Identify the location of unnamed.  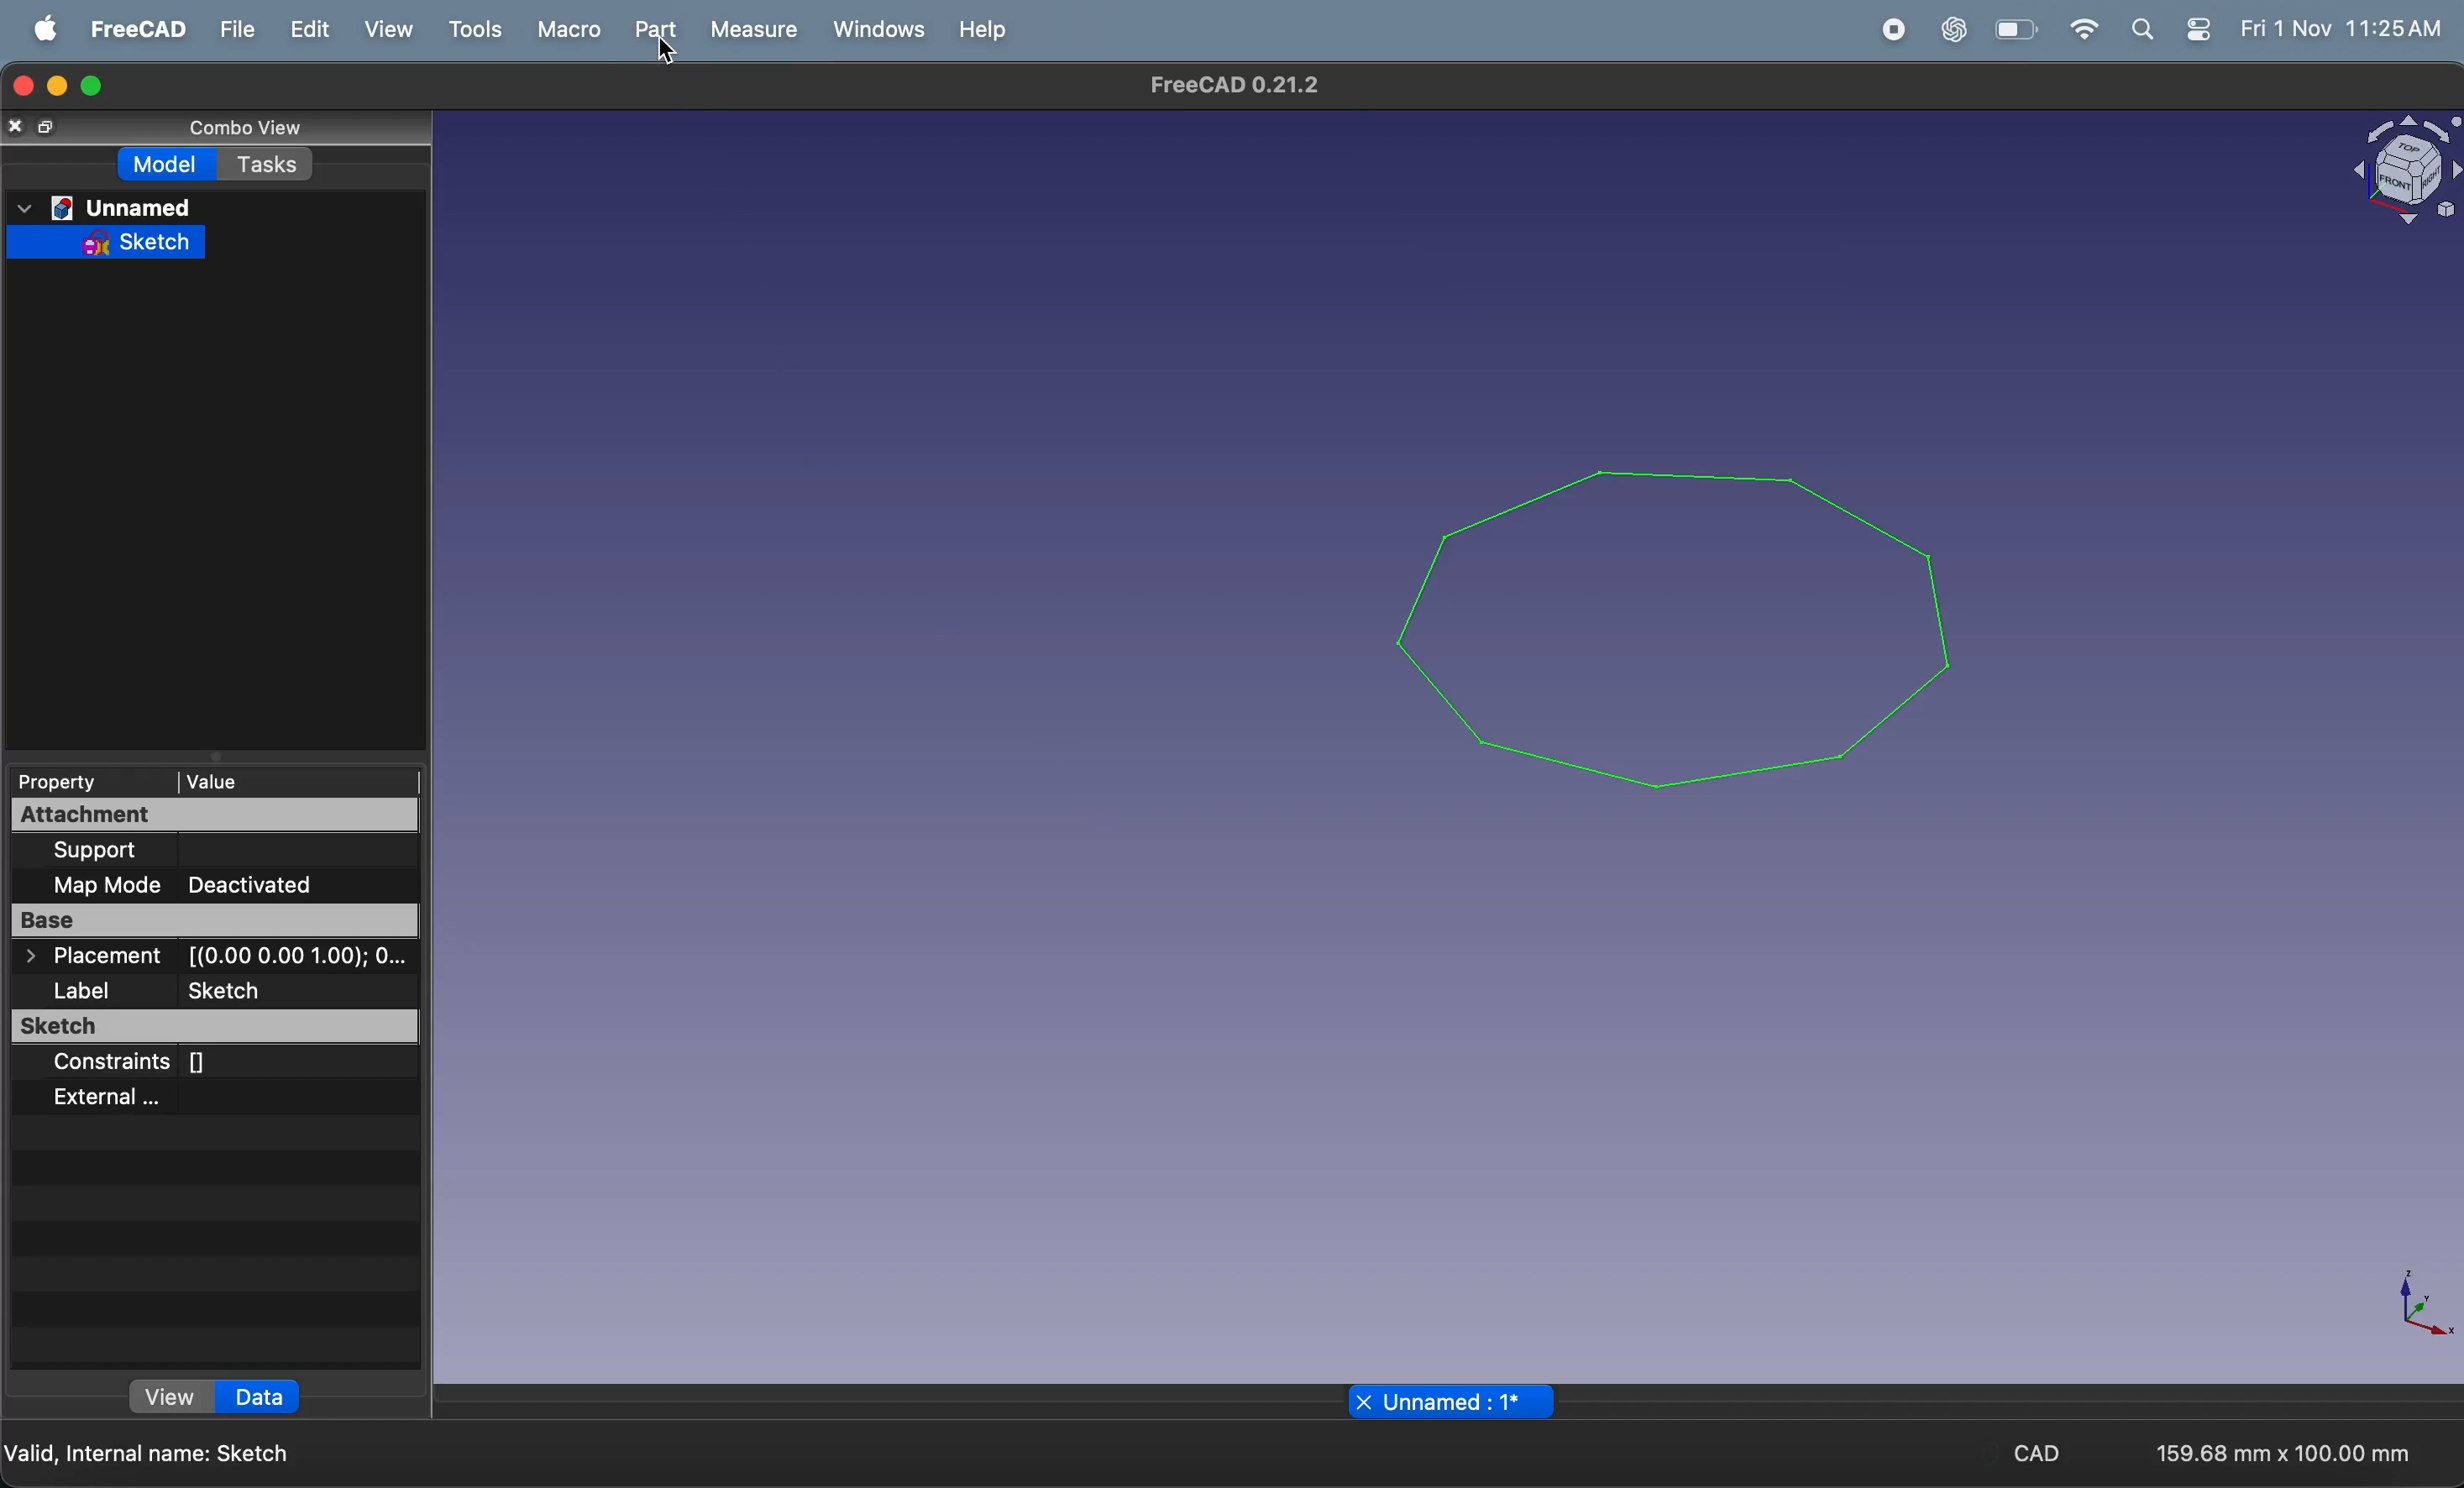
(104, 207).